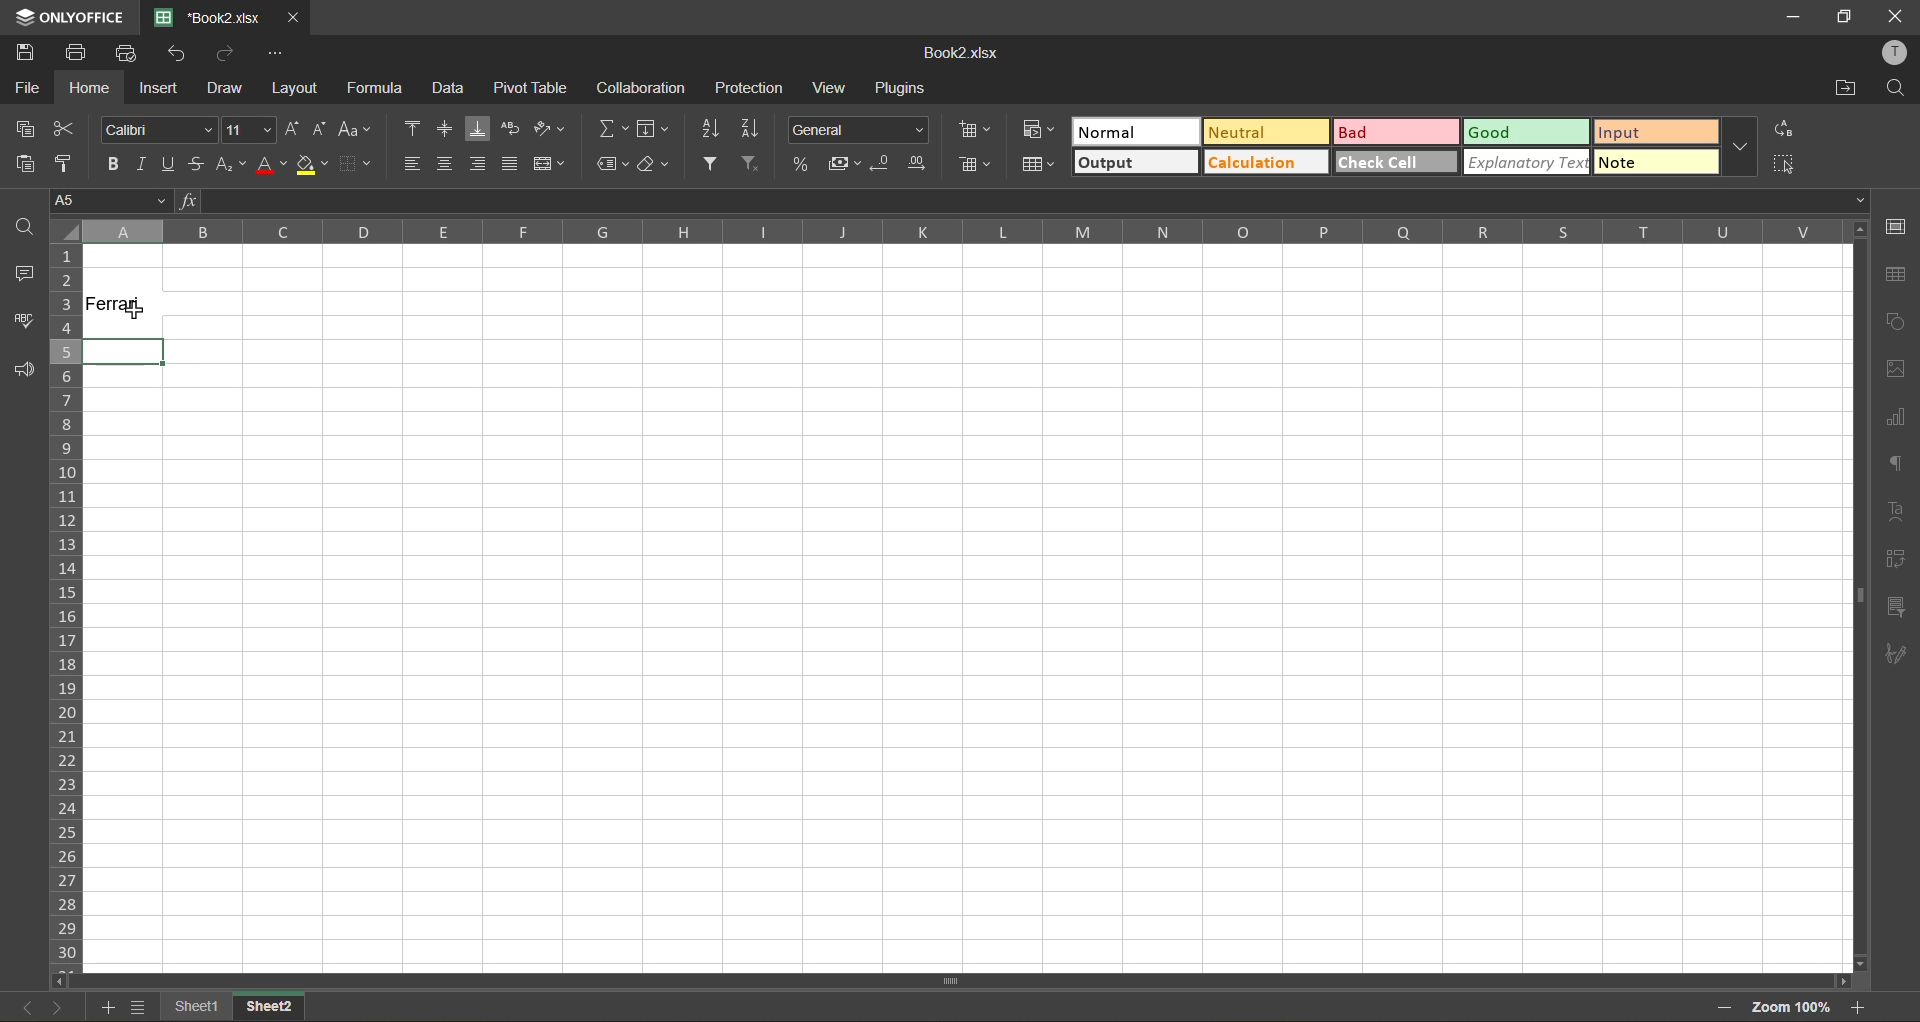 The image size is (1920, 1022). What do you see at coordinates (1394, 165) in the screenshot?
I see `check cell` at bounding box center [1394, 165].